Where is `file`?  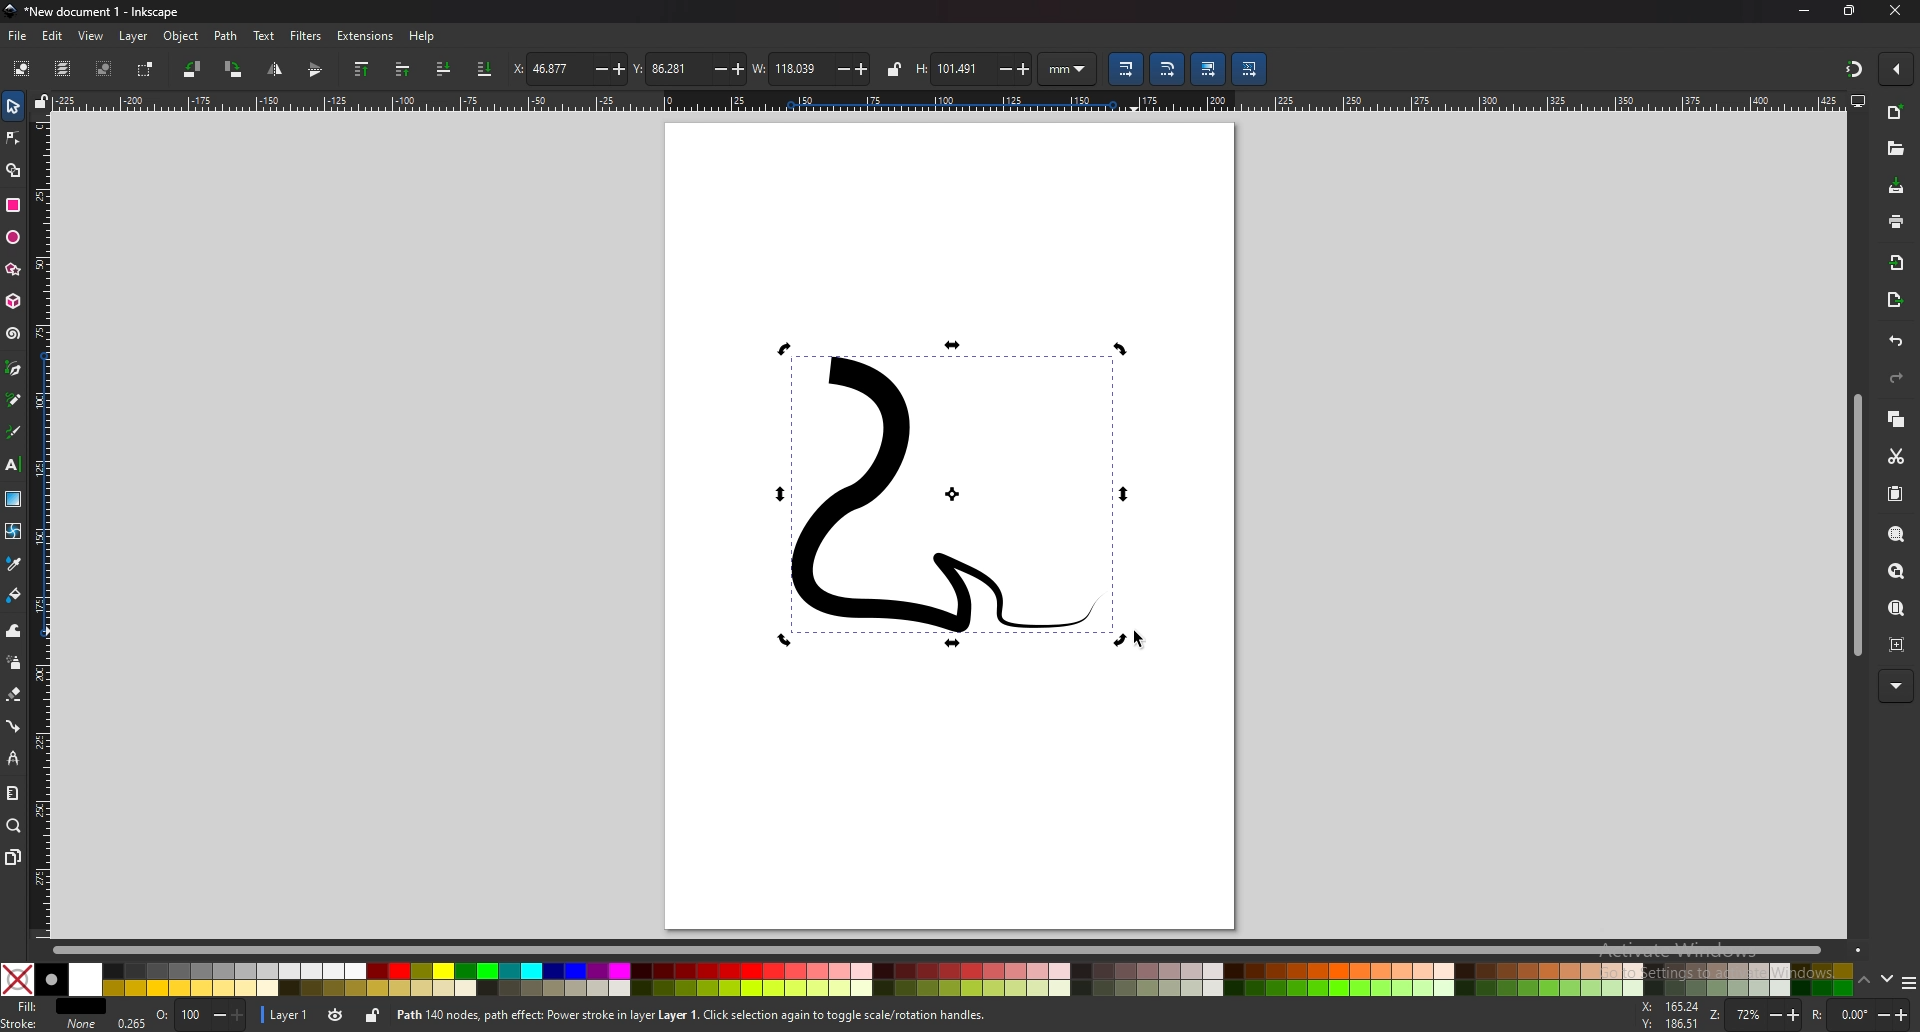
file is located at coordinates (16, 36).